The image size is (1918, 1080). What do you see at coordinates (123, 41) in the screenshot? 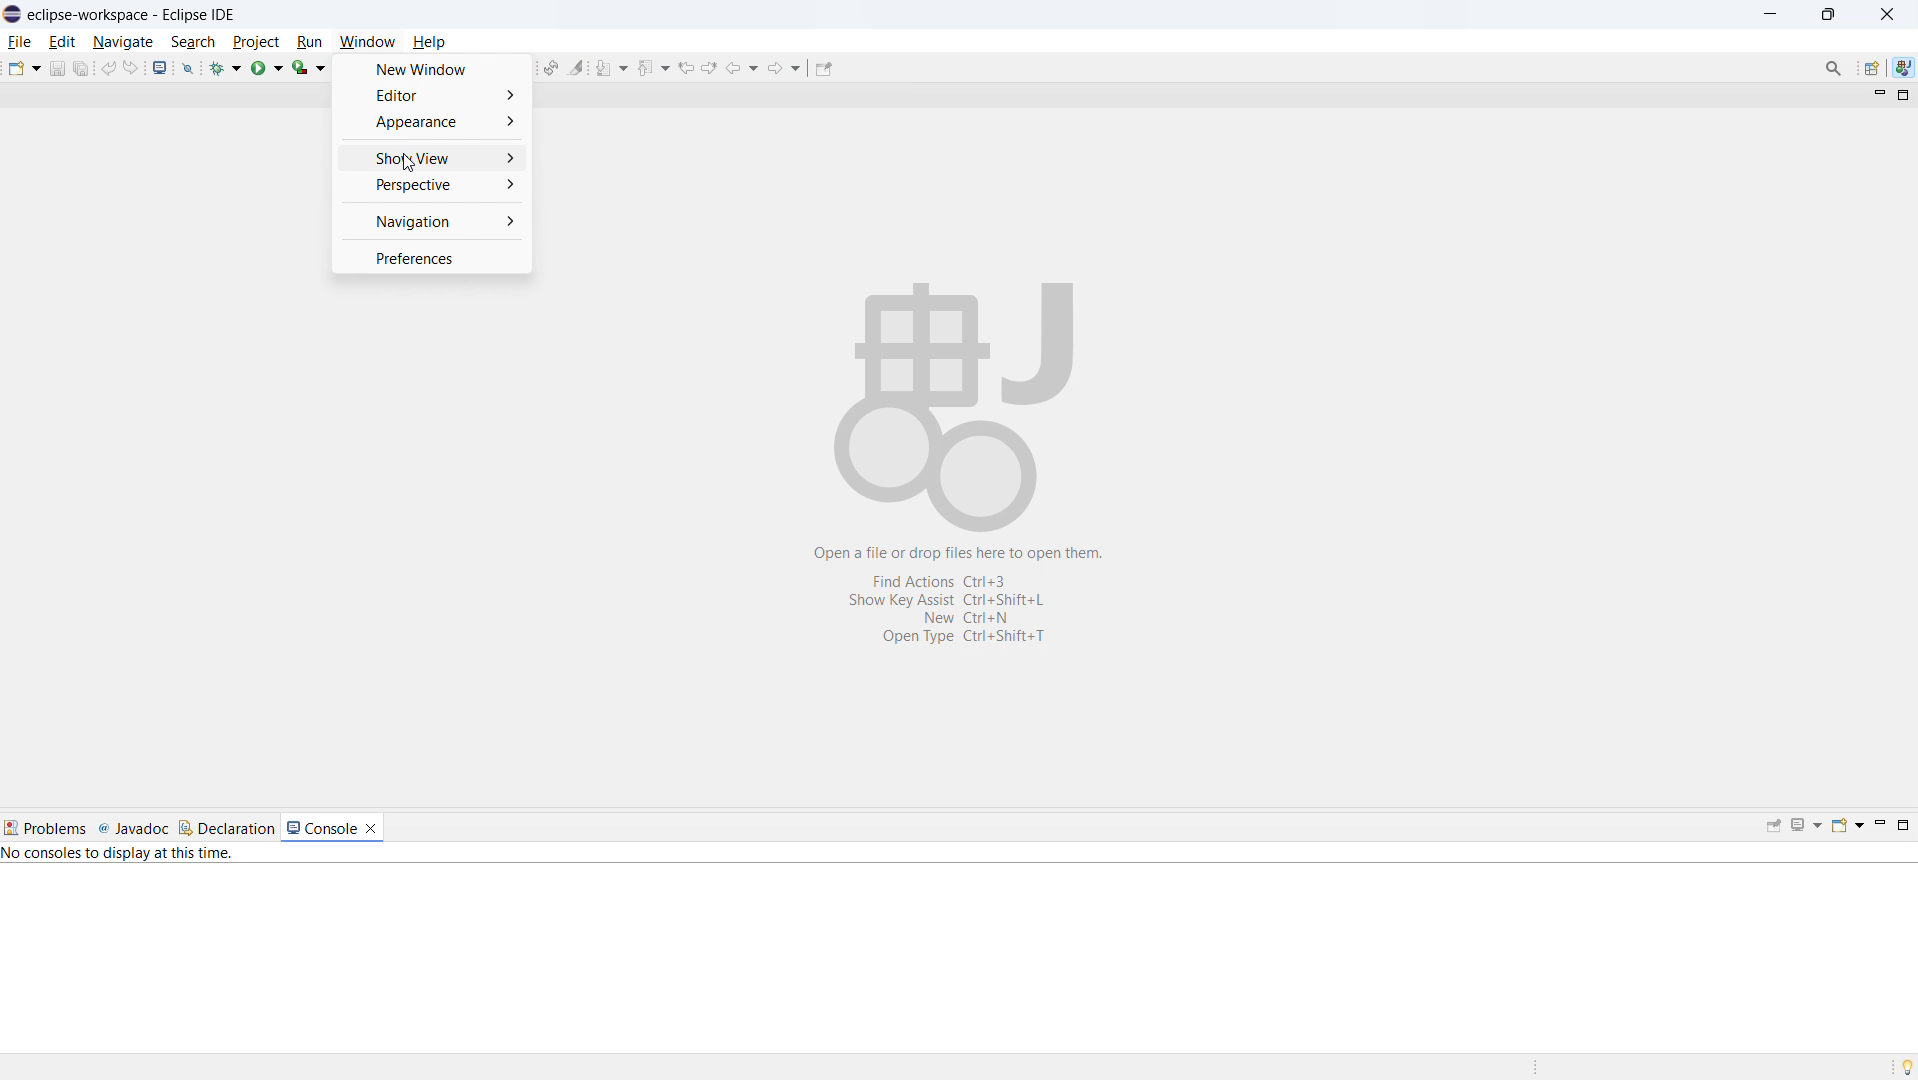
I see `navigate` at bounding box center [123, 41].